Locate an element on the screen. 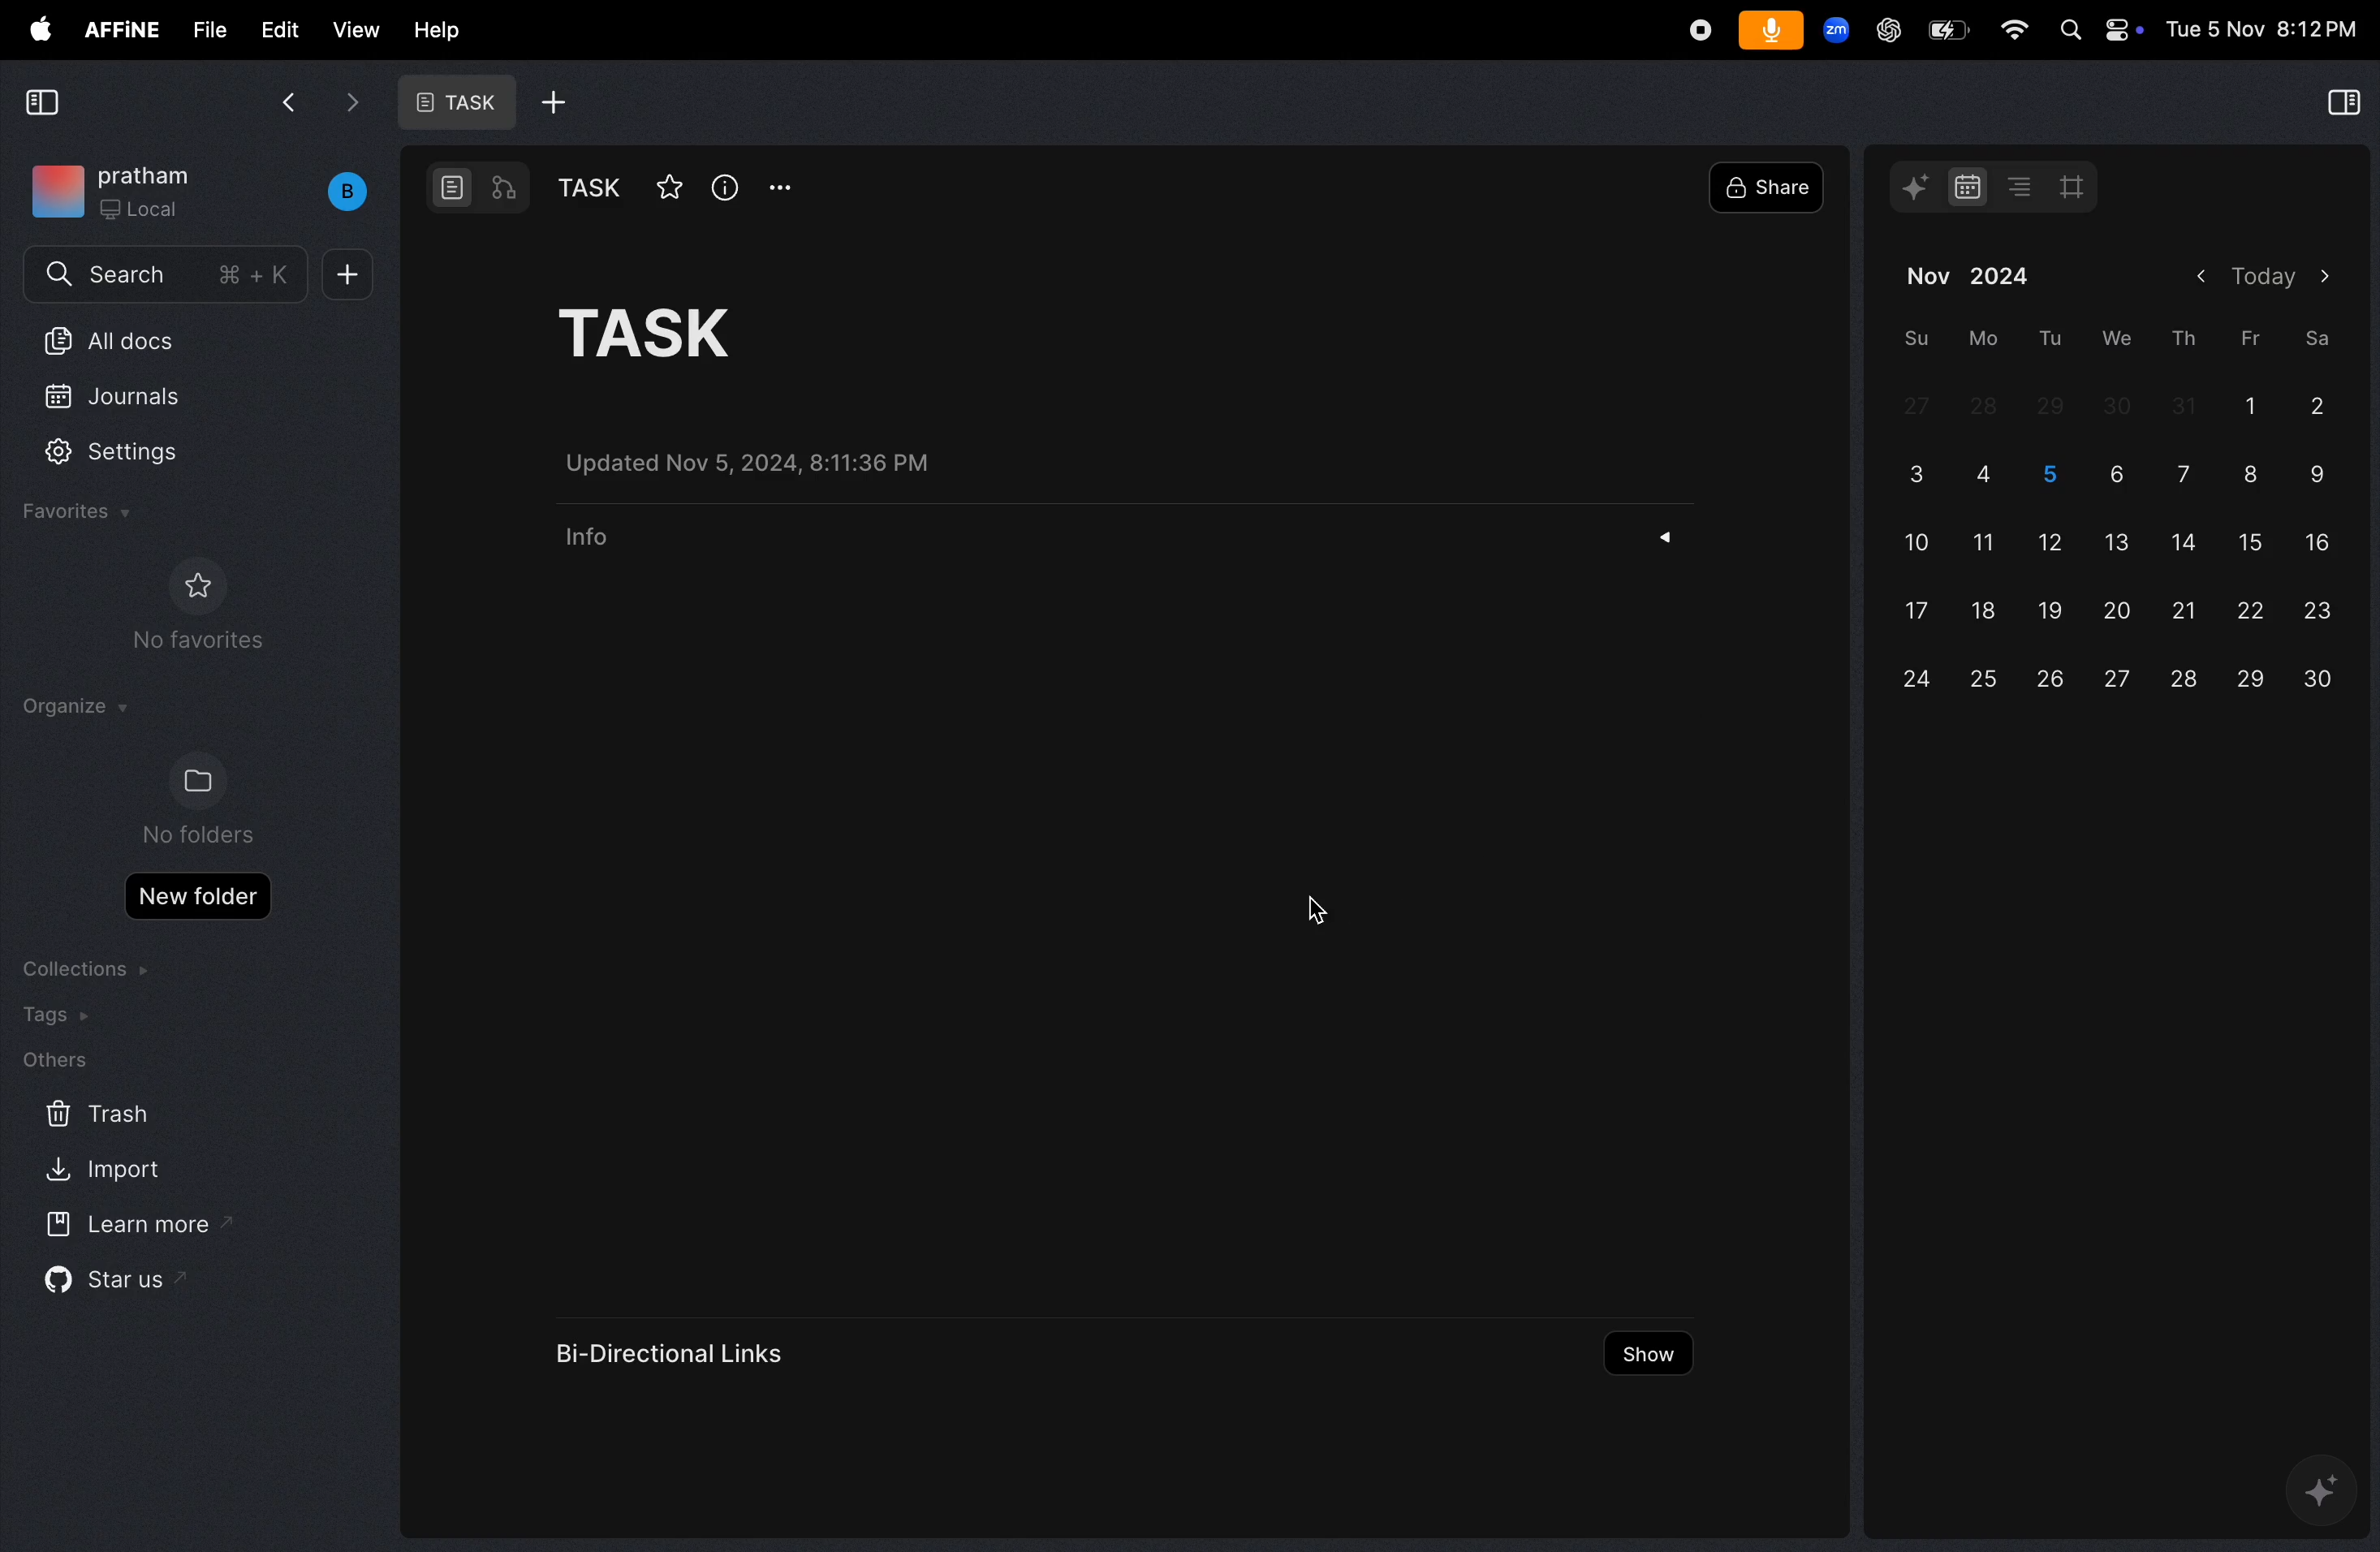 The width and height of the screenshot is (2380, 1552). tuesday is located at coordinates (2046, 338).